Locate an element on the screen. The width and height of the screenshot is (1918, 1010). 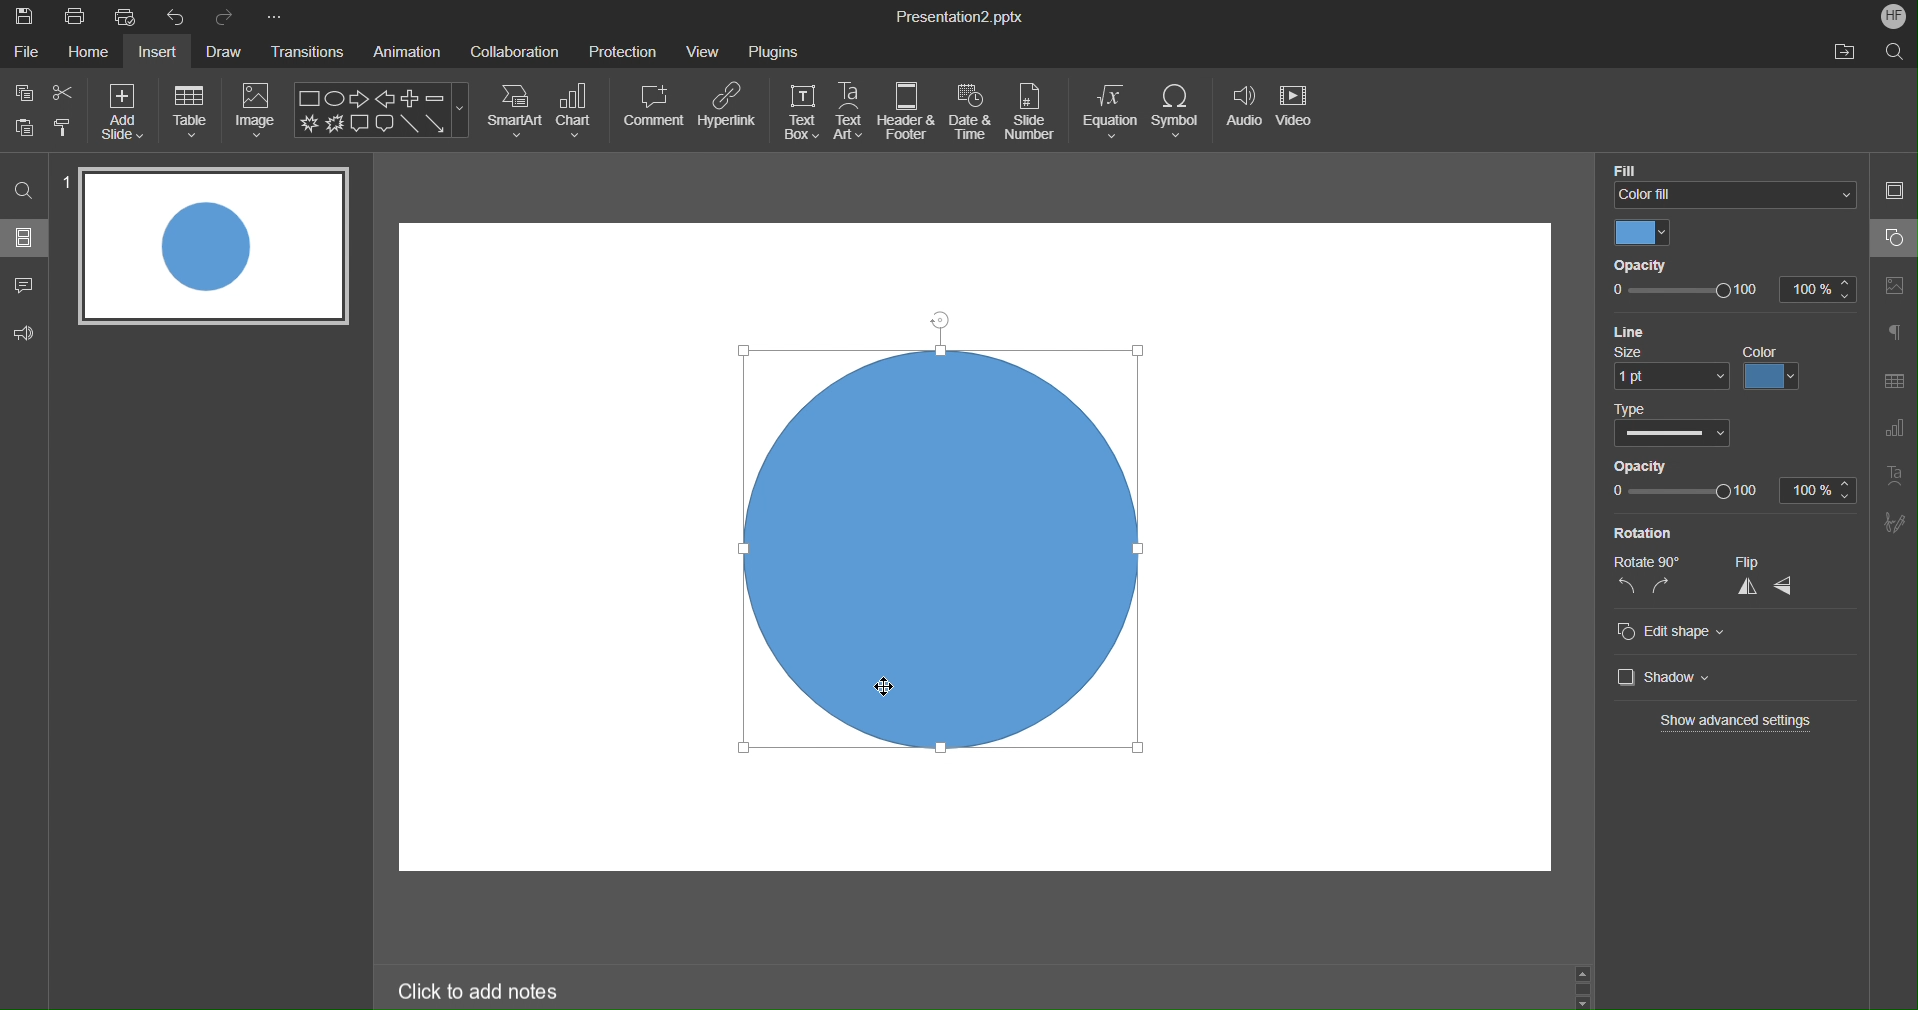
Text Box is located at coordinates (801, 112).